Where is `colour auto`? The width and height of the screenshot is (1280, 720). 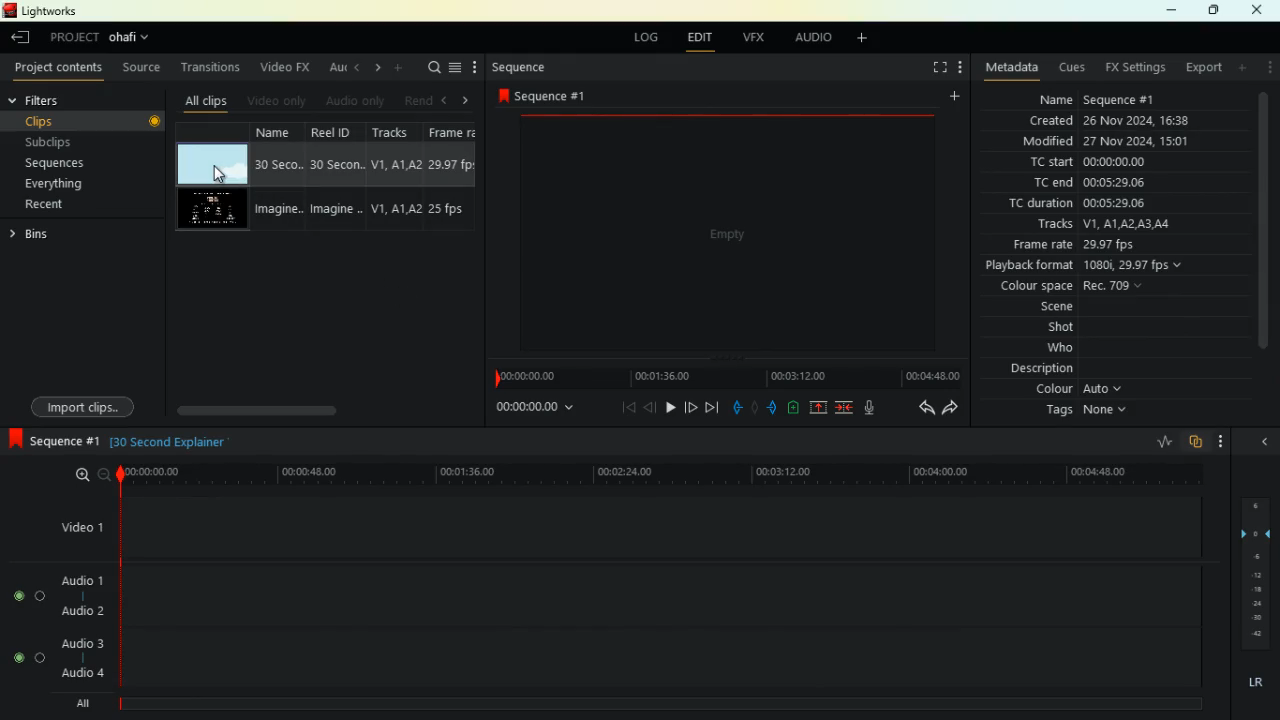 colour auto is located at coordinates (1079, 390).